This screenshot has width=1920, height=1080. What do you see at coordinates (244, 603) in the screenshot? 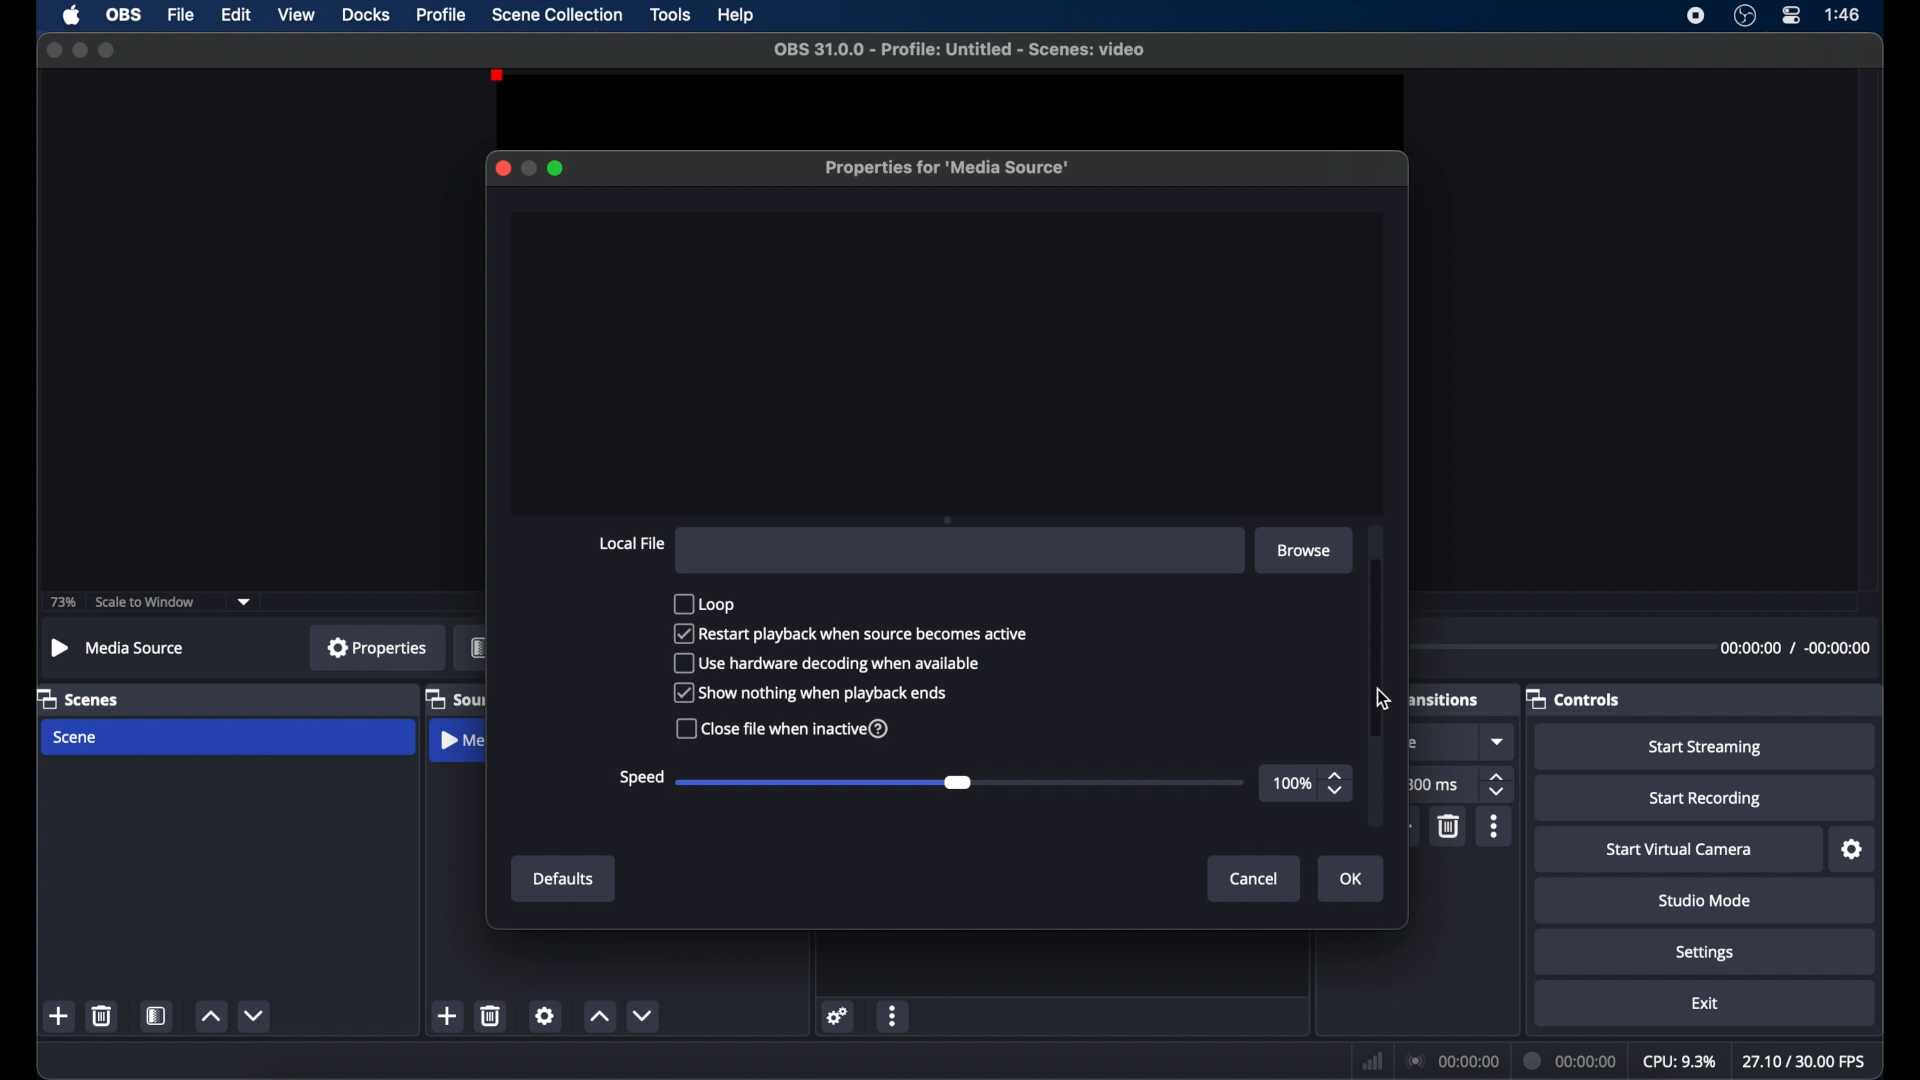
I see `dropdown` at bounding box center [244, 603].